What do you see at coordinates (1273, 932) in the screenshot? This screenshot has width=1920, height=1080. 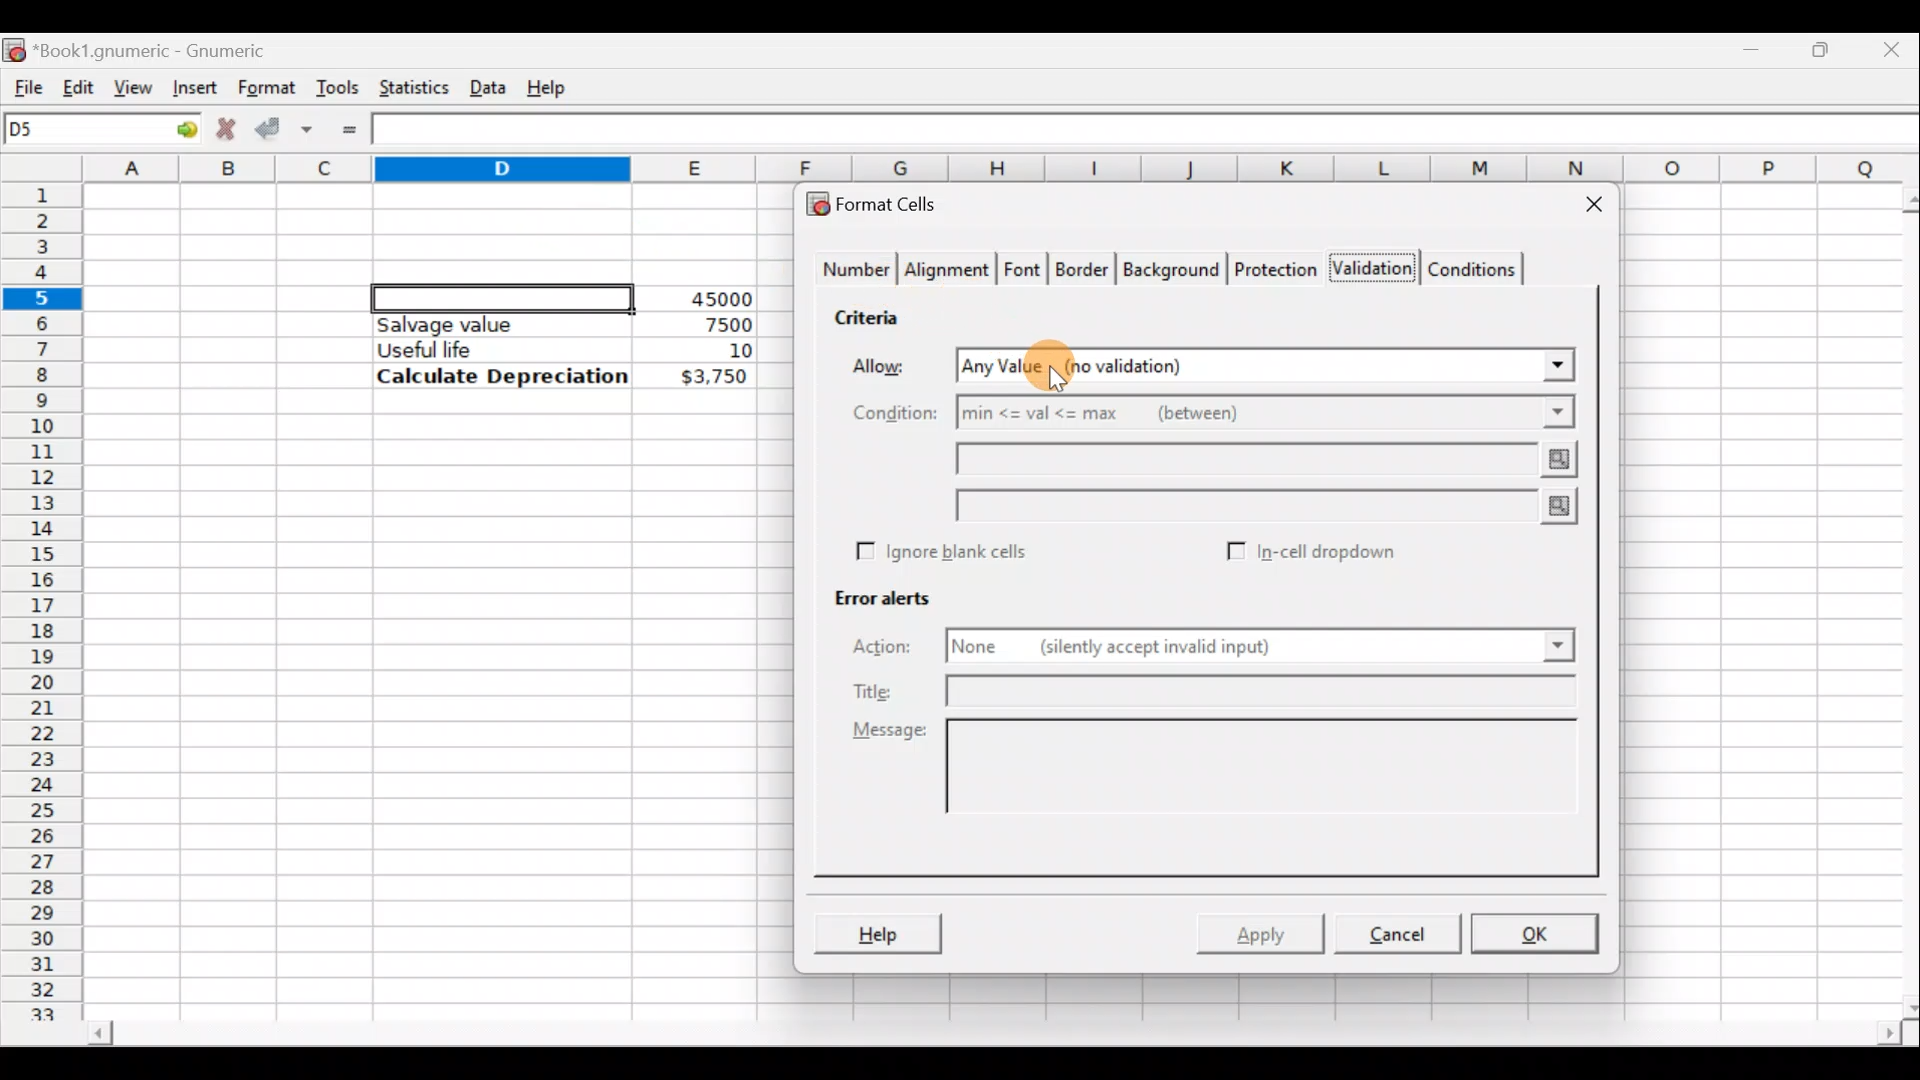 I see `Apply` at bounding box center [1273, 932].